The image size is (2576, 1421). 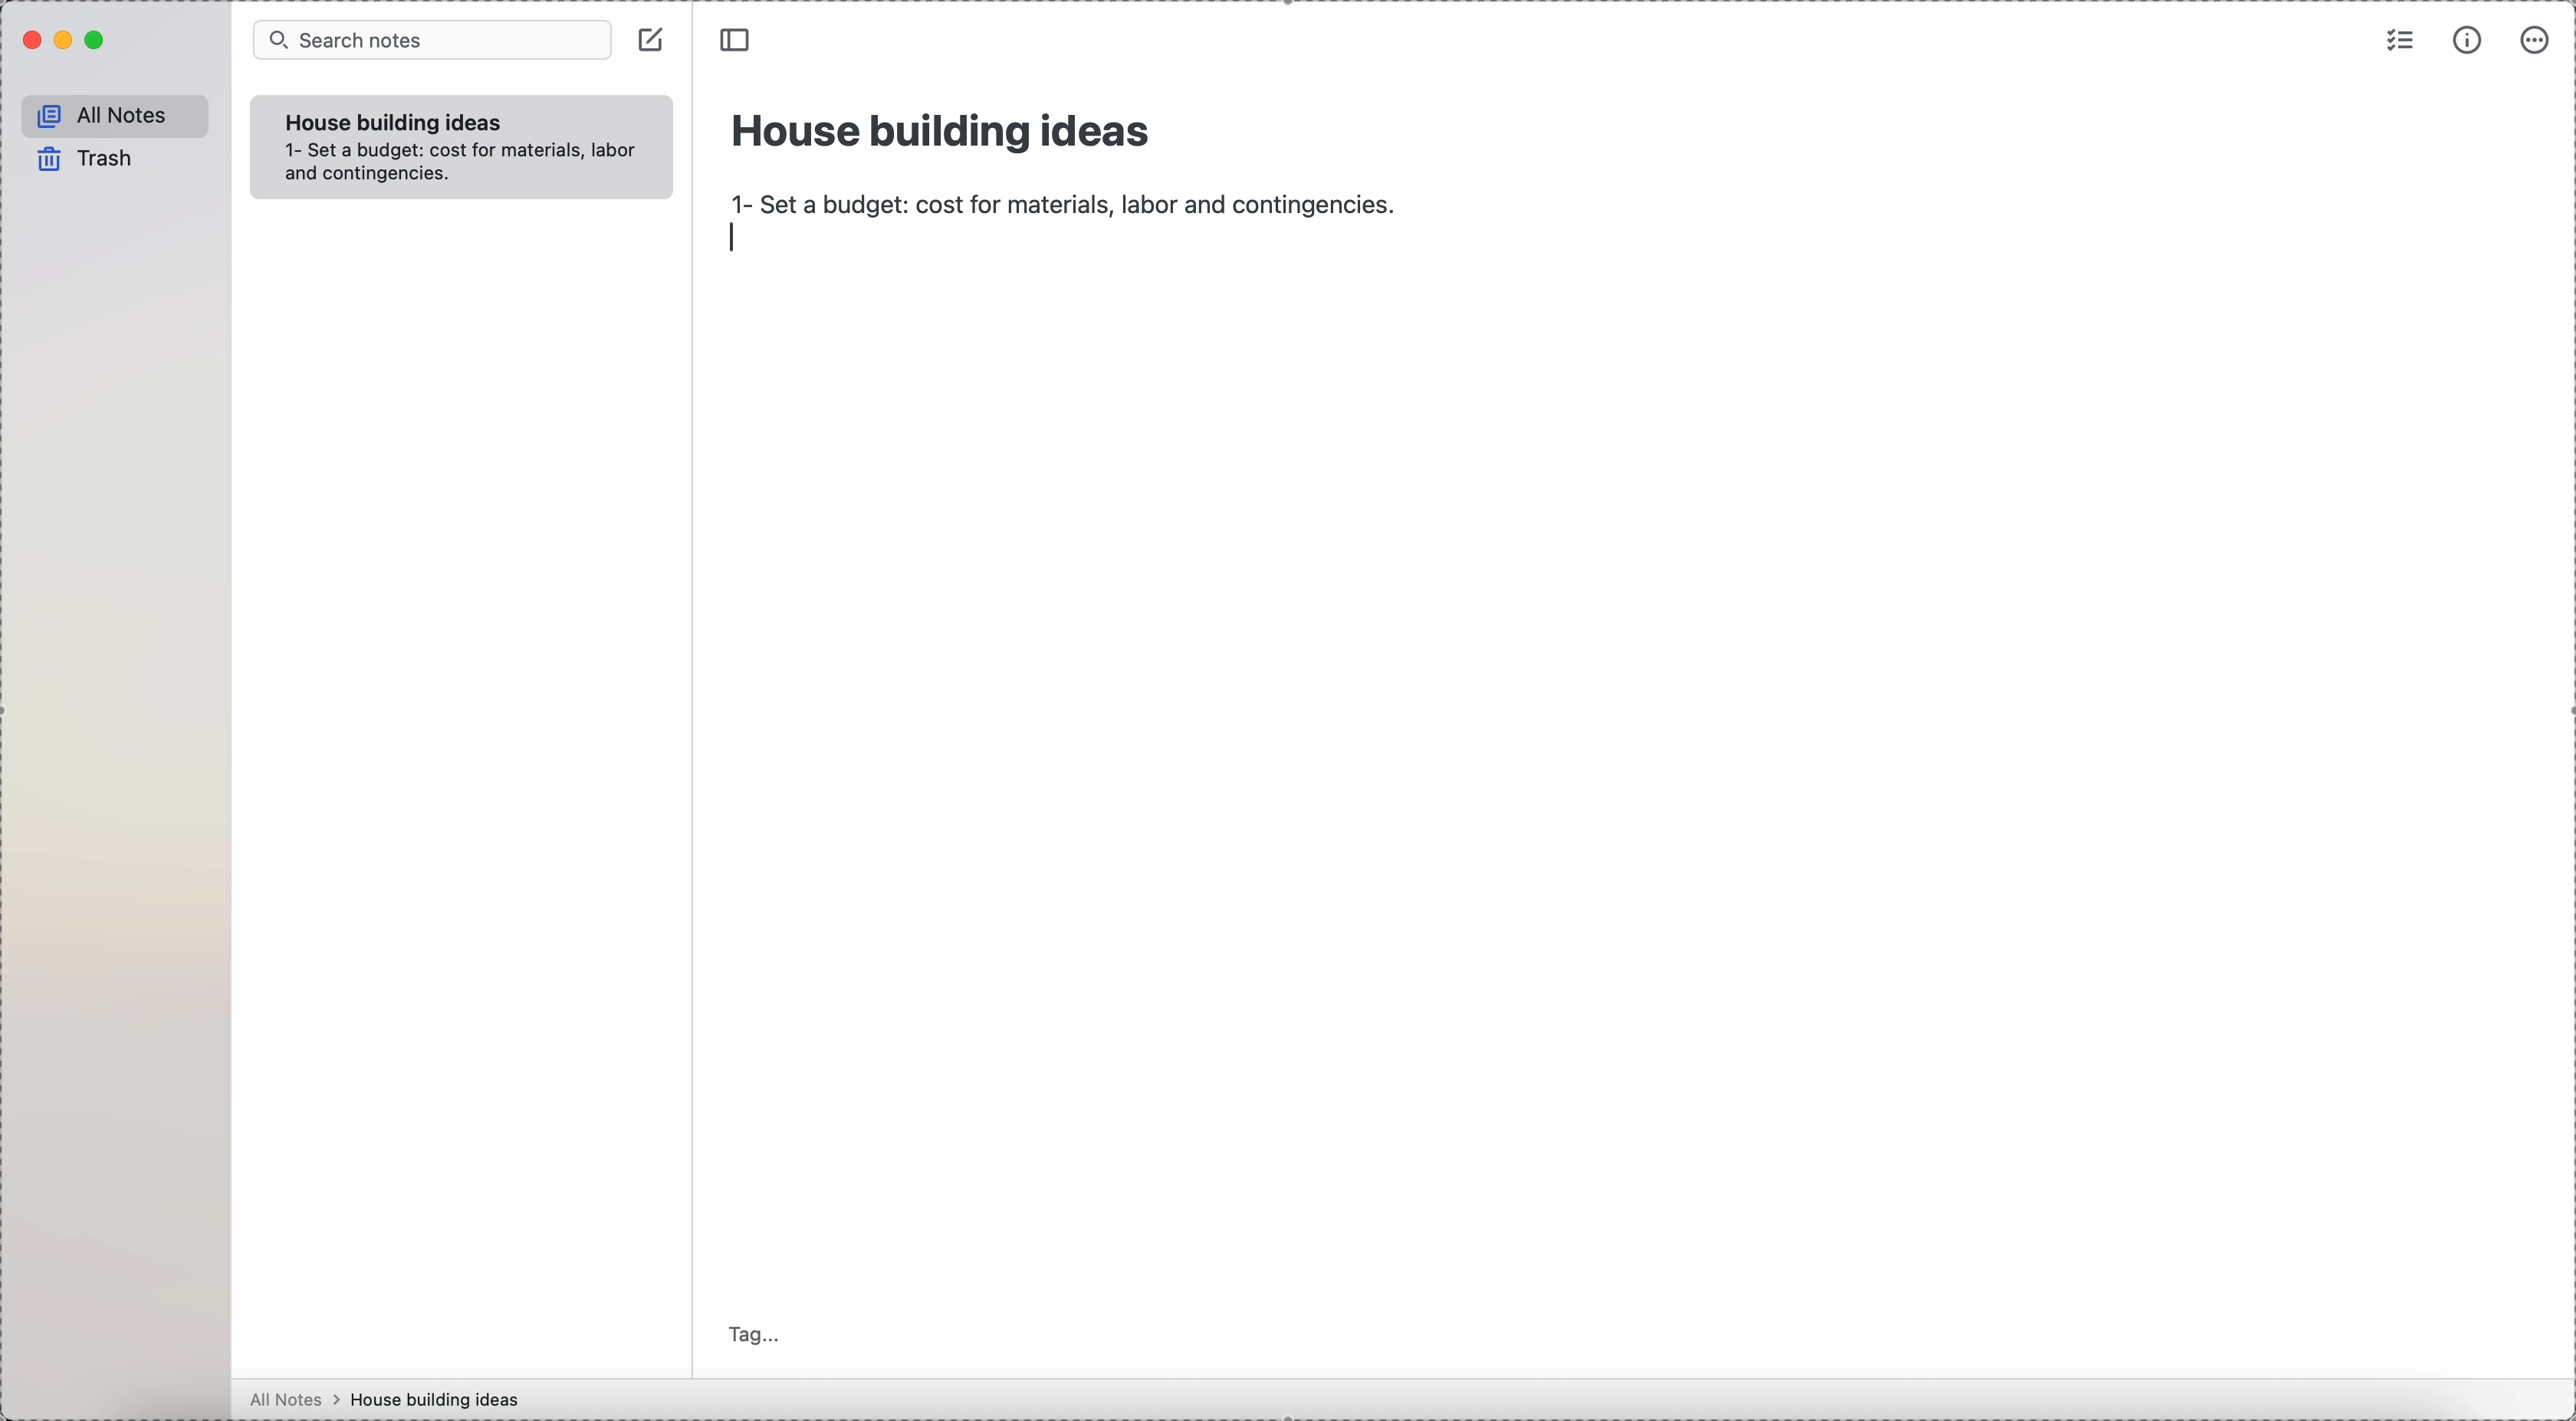 What do you see at coordinates (757, 1333) in the screenshot?
I see `tag` at bounding box center [757, 1333].